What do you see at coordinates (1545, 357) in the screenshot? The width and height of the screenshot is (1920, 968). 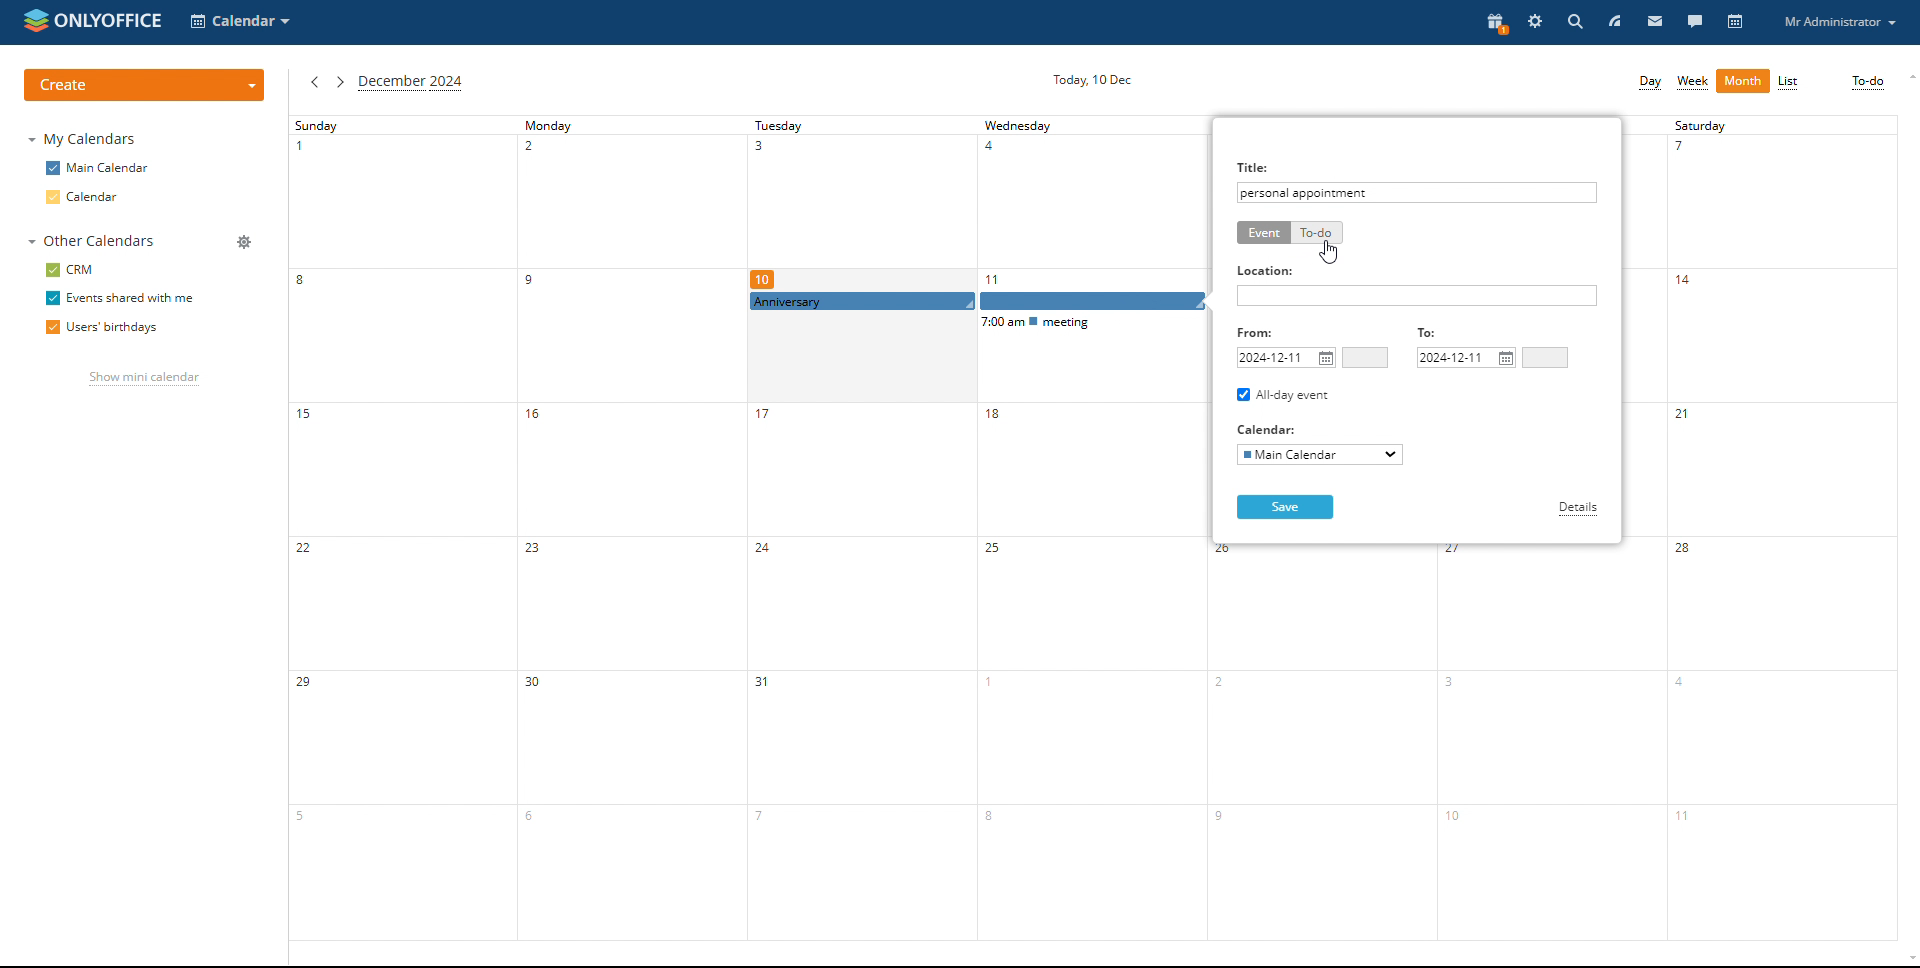 I see `end time` at bounding box center [1545, 357].